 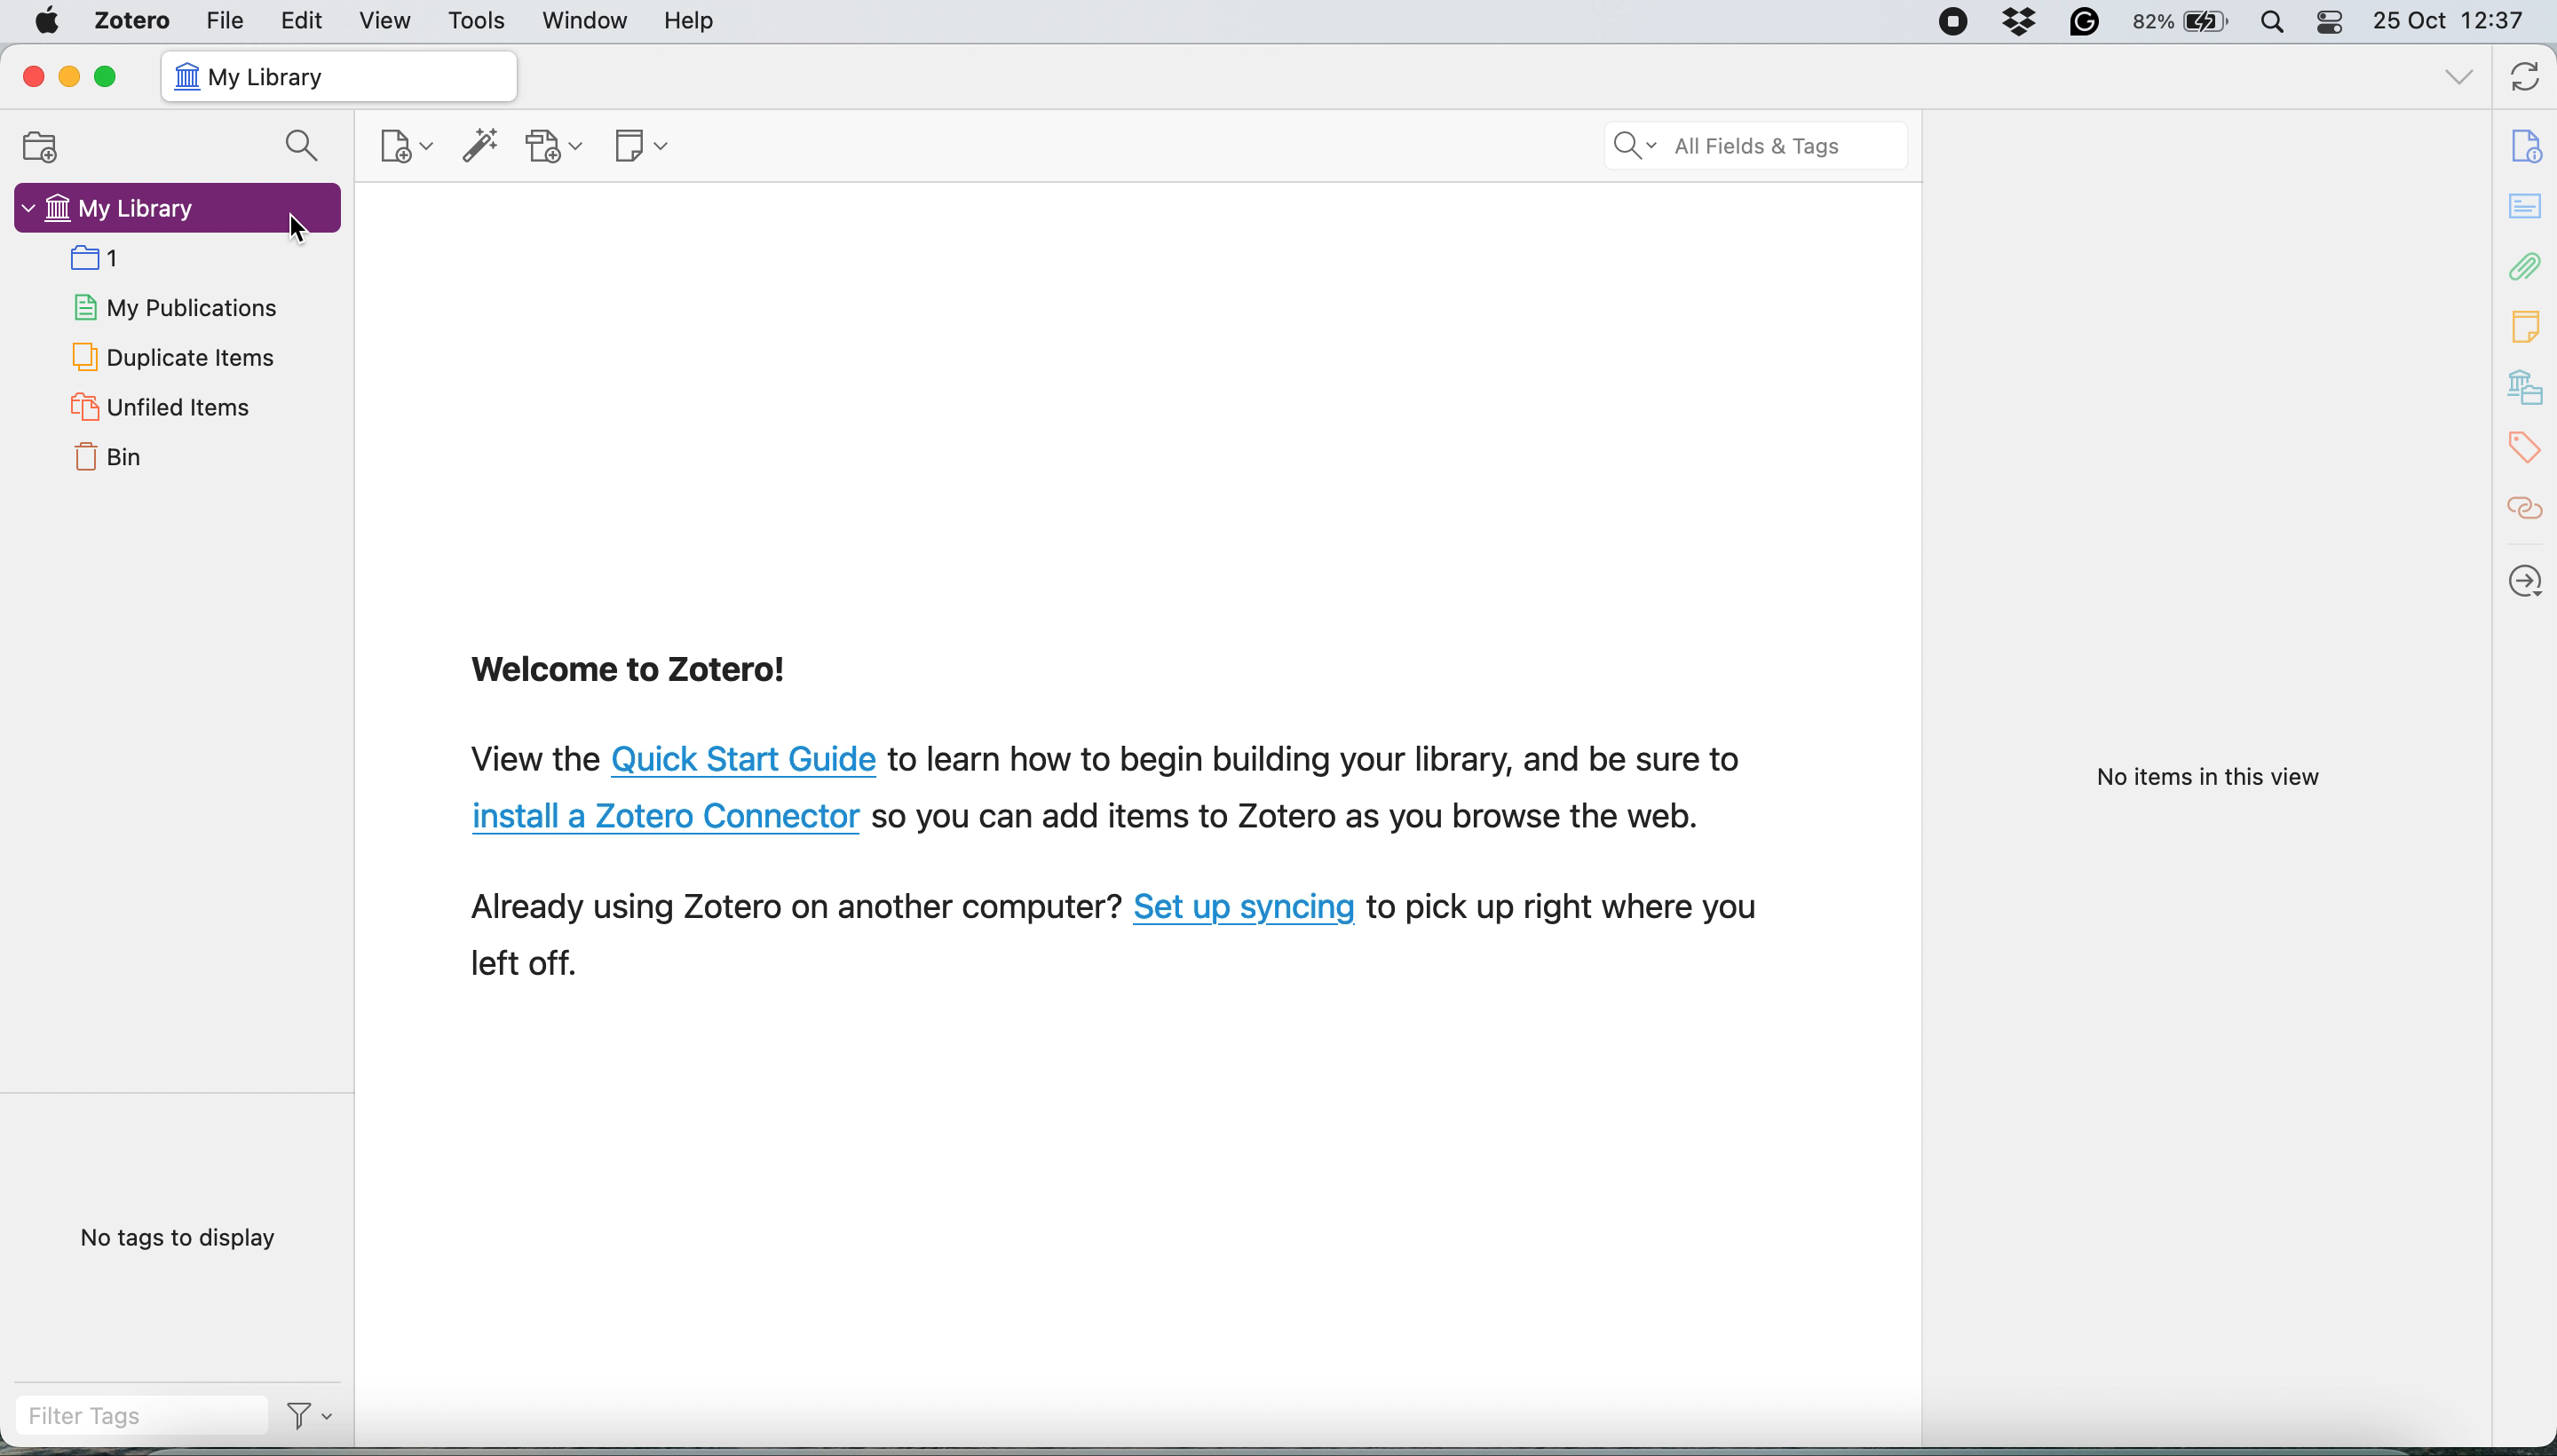 What do you see at coordinates (1749, 148) in the screenshot?
I see `search all field ads tags` at bounding box center [1749, 148].